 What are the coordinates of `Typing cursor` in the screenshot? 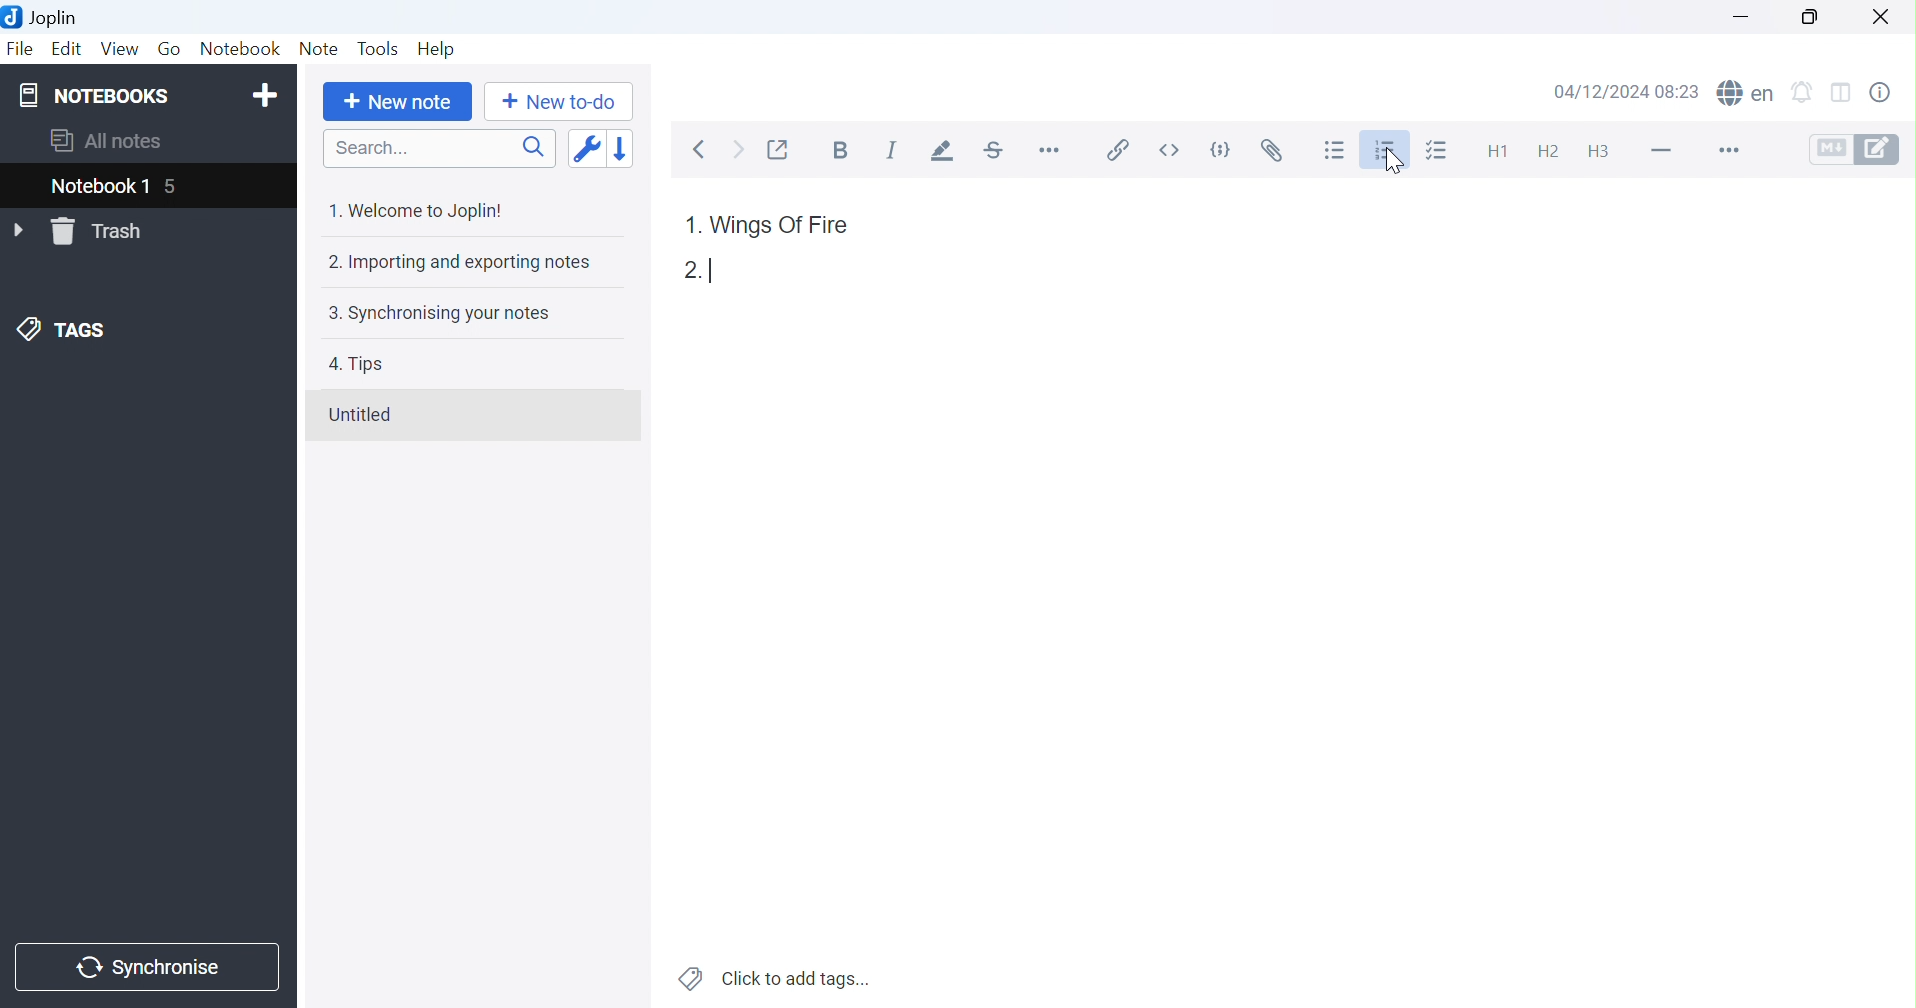 It's located at (717, 269).